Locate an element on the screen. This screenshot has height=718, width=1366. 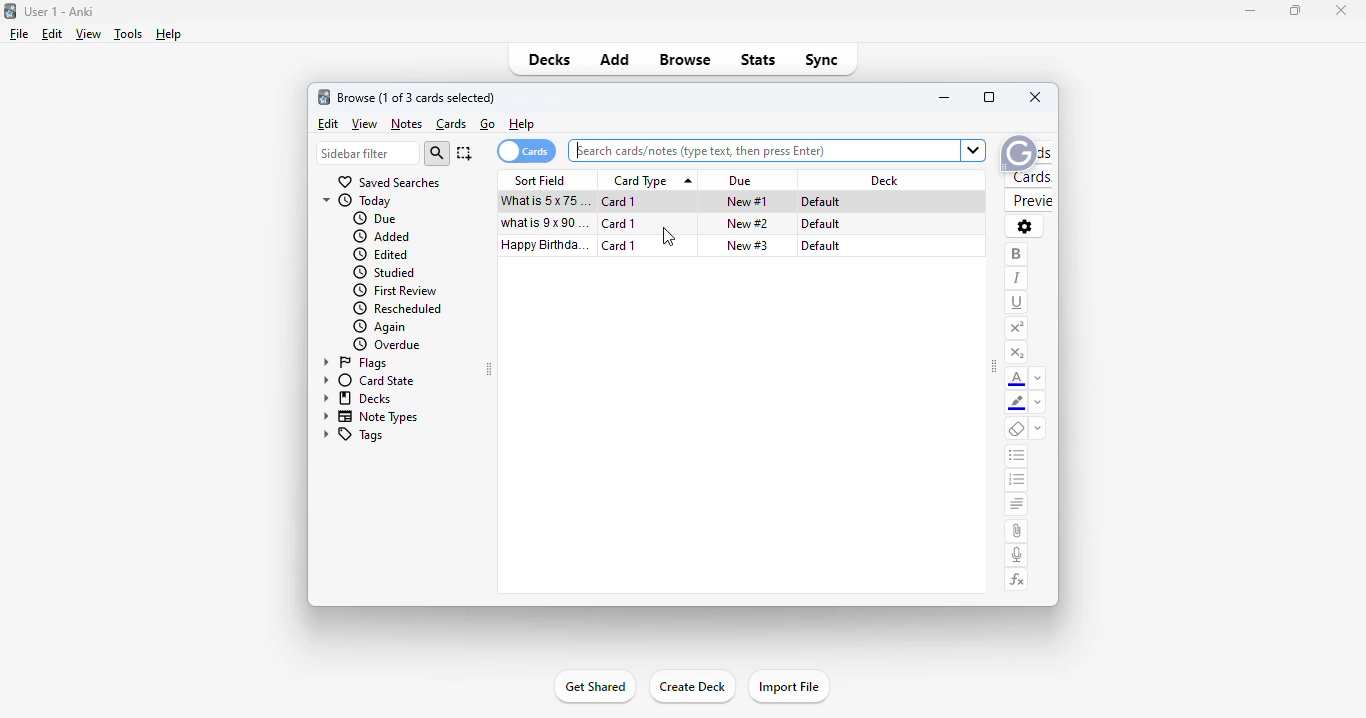
search bar is located at coordinates (758, 150).